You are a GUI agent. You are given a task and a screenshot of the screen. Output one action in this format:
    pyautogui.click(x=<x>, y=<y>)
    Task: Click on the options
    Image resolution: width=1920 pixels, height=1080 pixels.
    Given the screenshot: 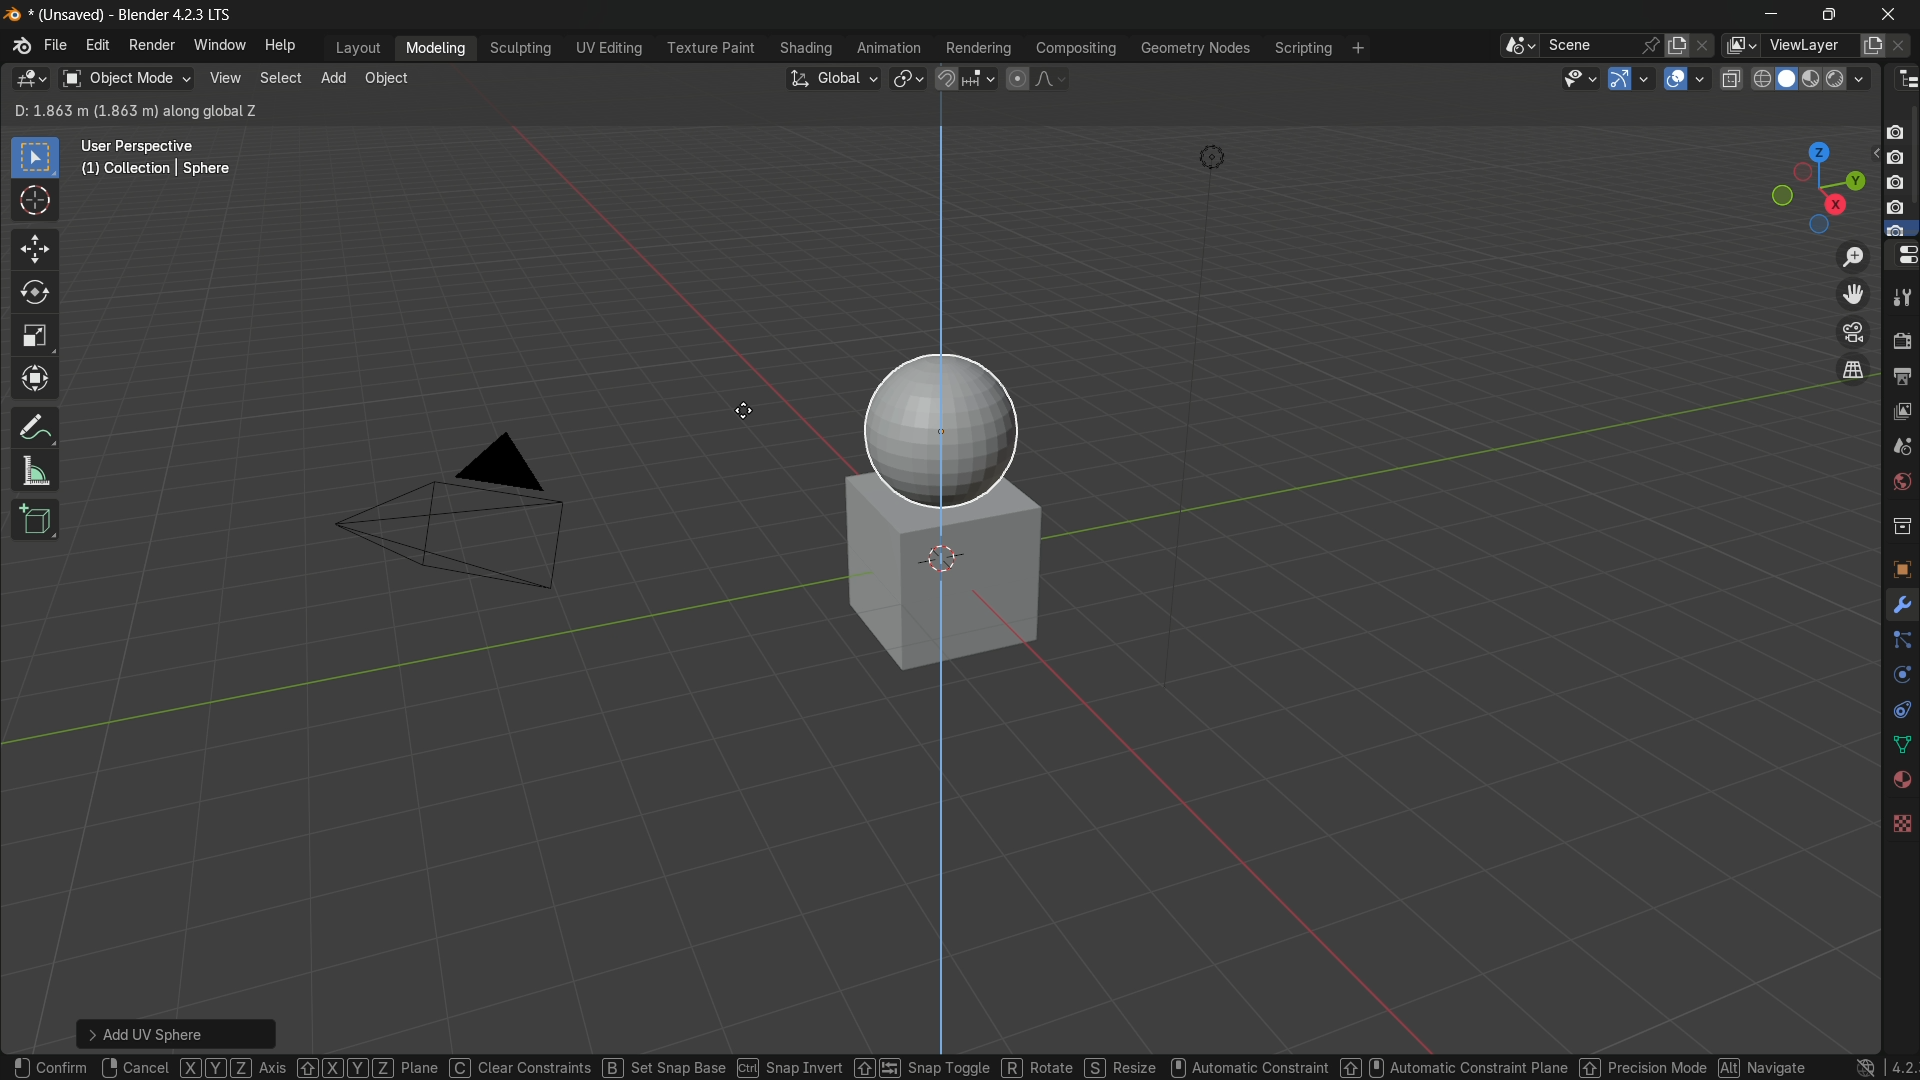 What is the action you would take?
    pyautogui.click(x=1832, y=110)
    